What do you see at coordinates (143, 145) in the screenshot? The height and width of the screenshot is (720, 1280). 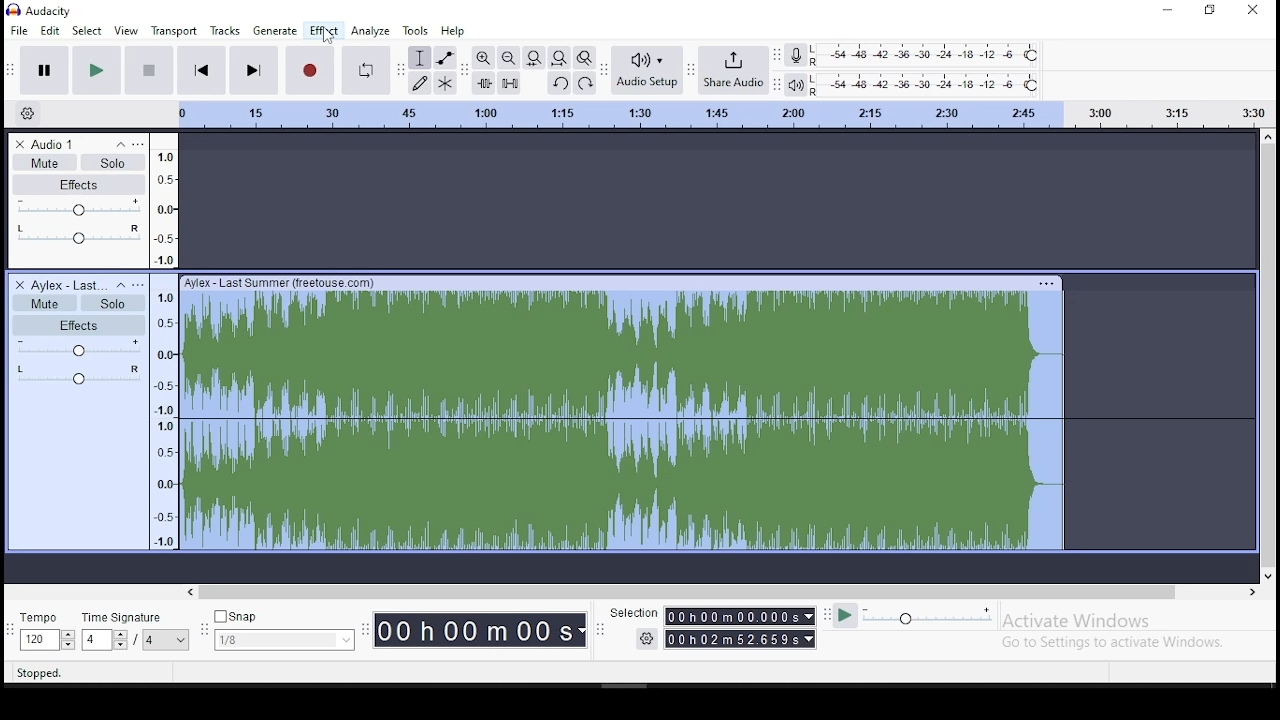 I see `open menu` at bounding box center [143, 145].